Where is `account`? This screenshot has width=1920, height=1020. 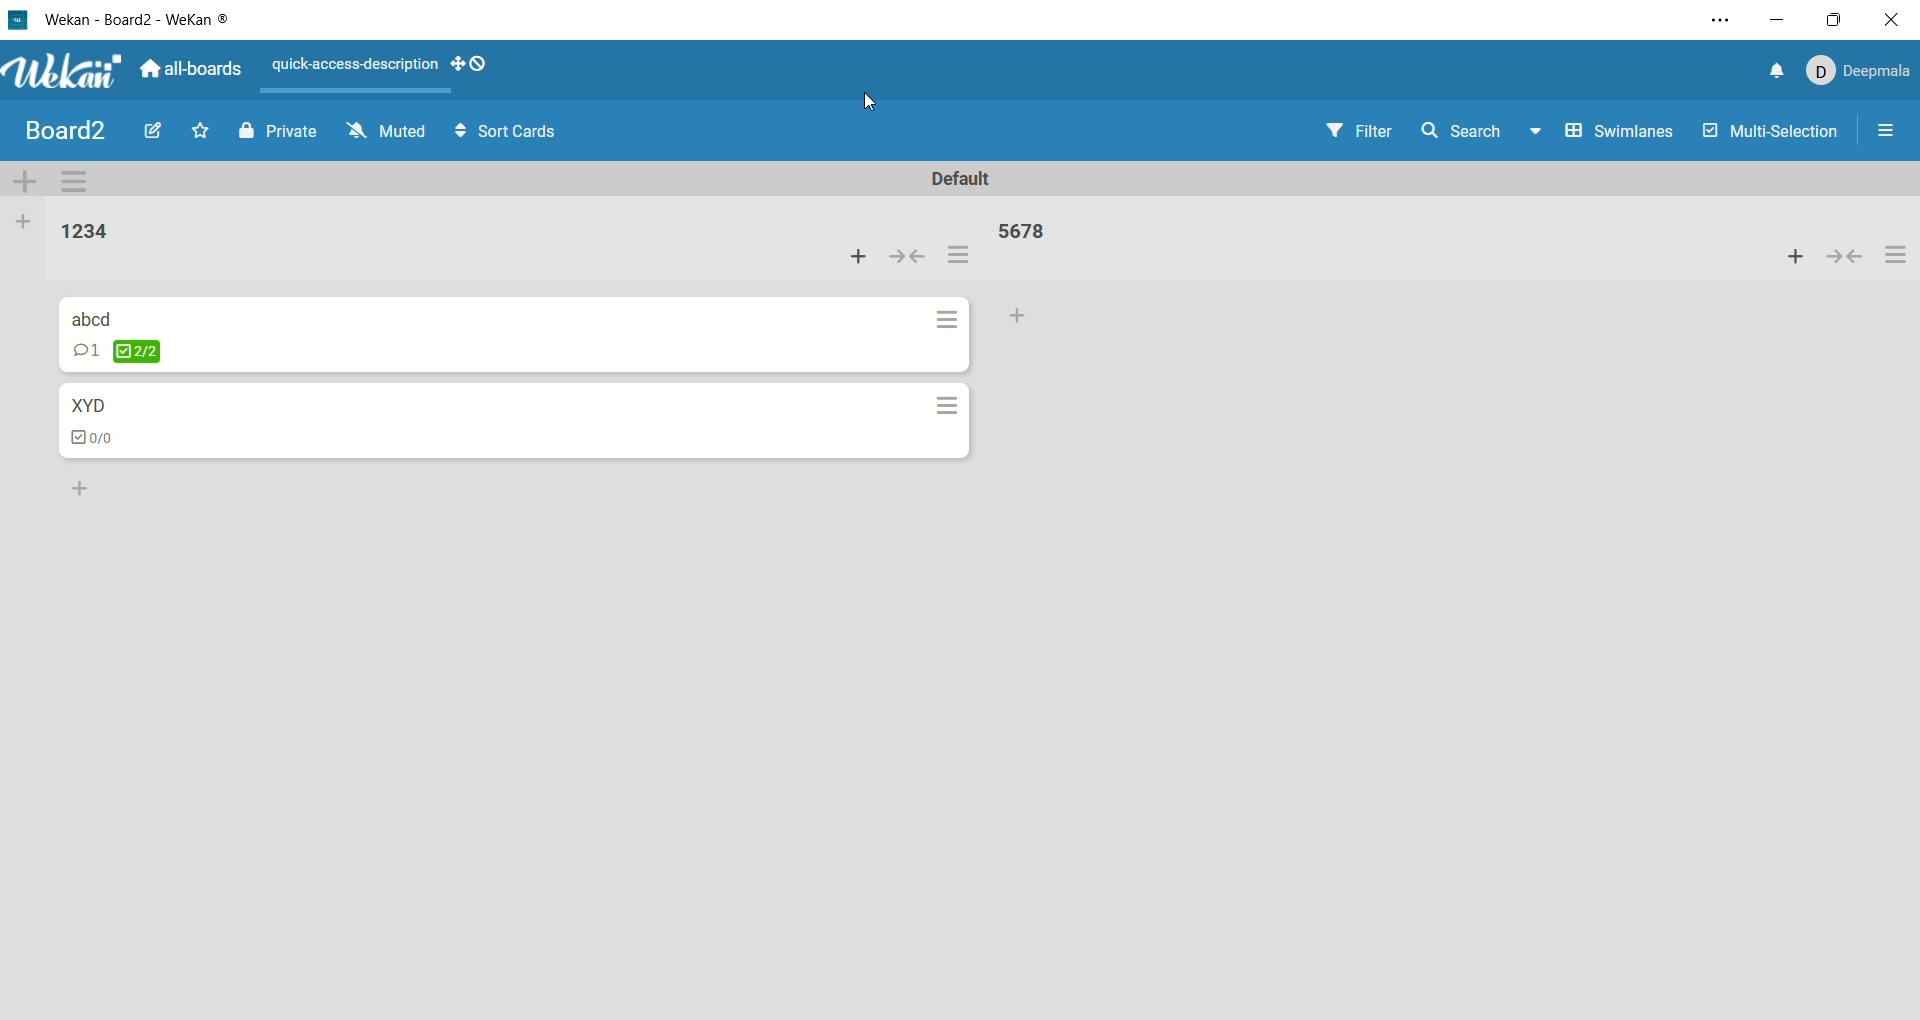
account is located at coordinates (1862, 72).